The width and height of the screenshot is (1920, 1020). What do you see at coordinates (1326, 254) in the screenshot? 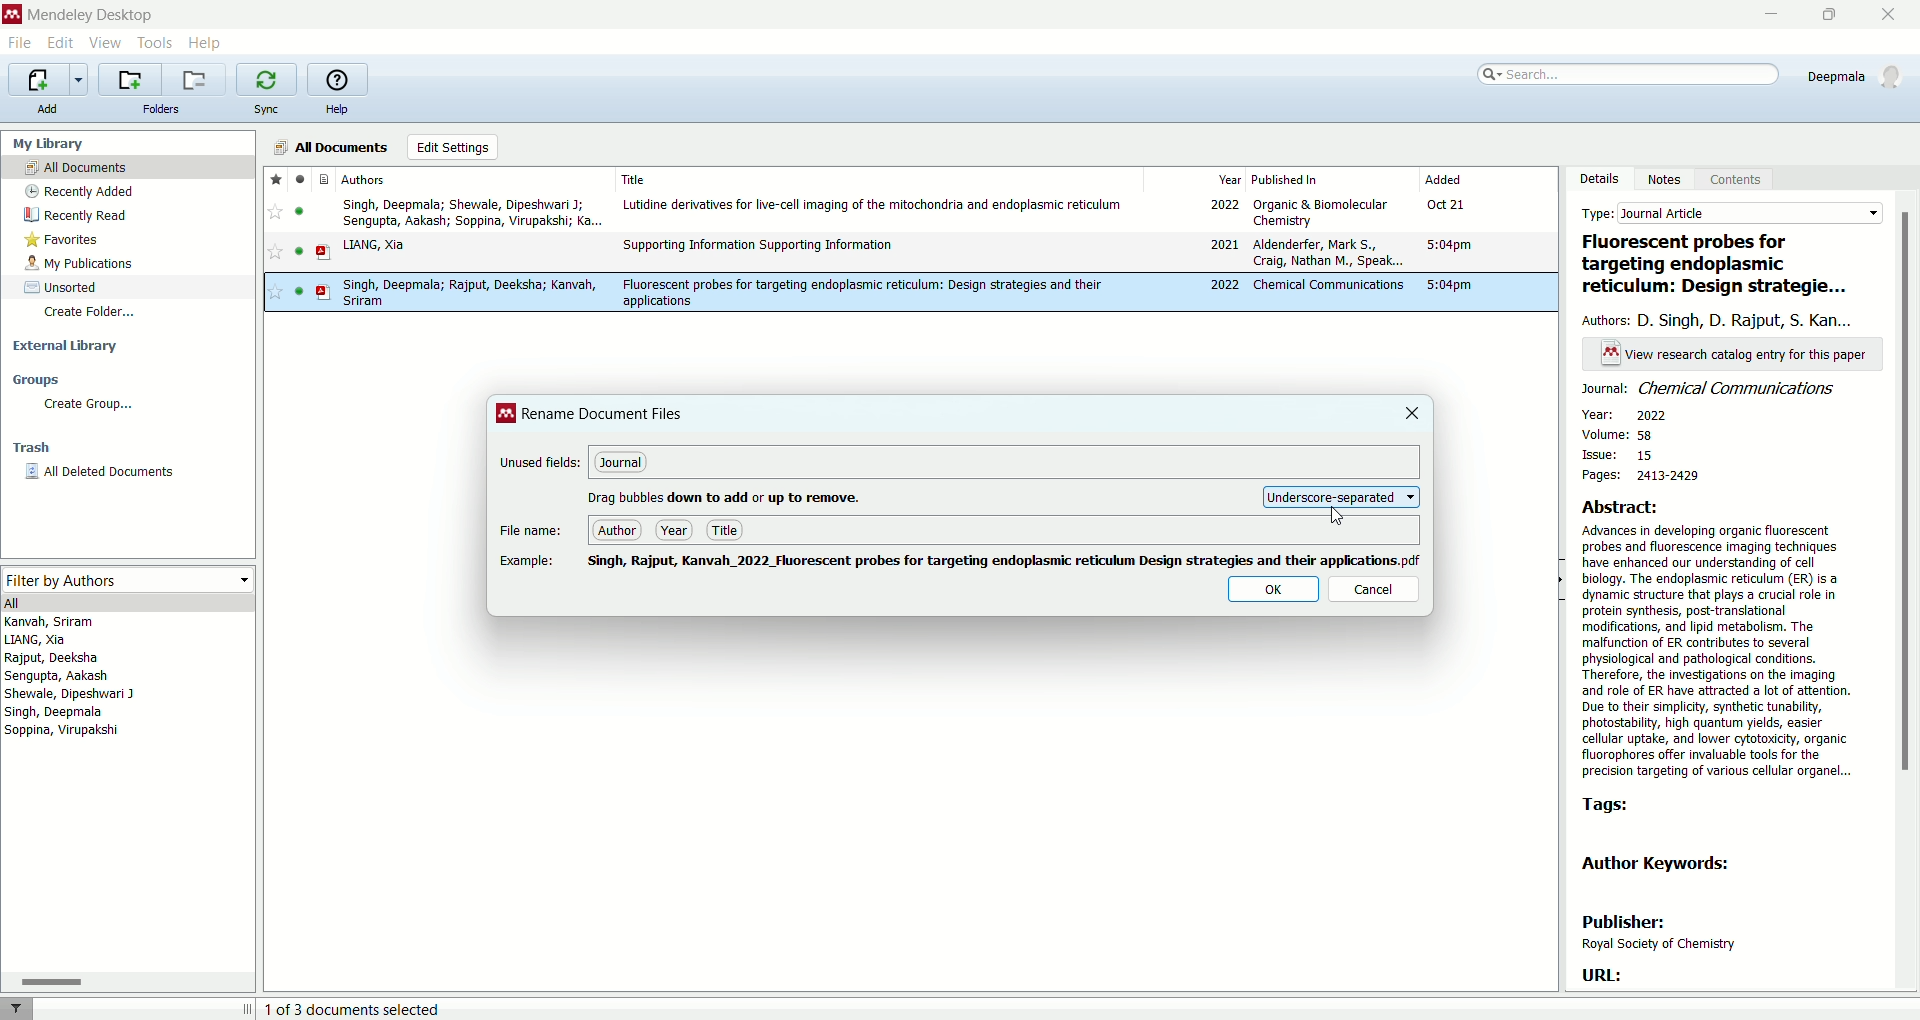
I see `Aldenderfer, Mark S, Craig, Nathan M, Speak` at bounding box center [1326, 254].